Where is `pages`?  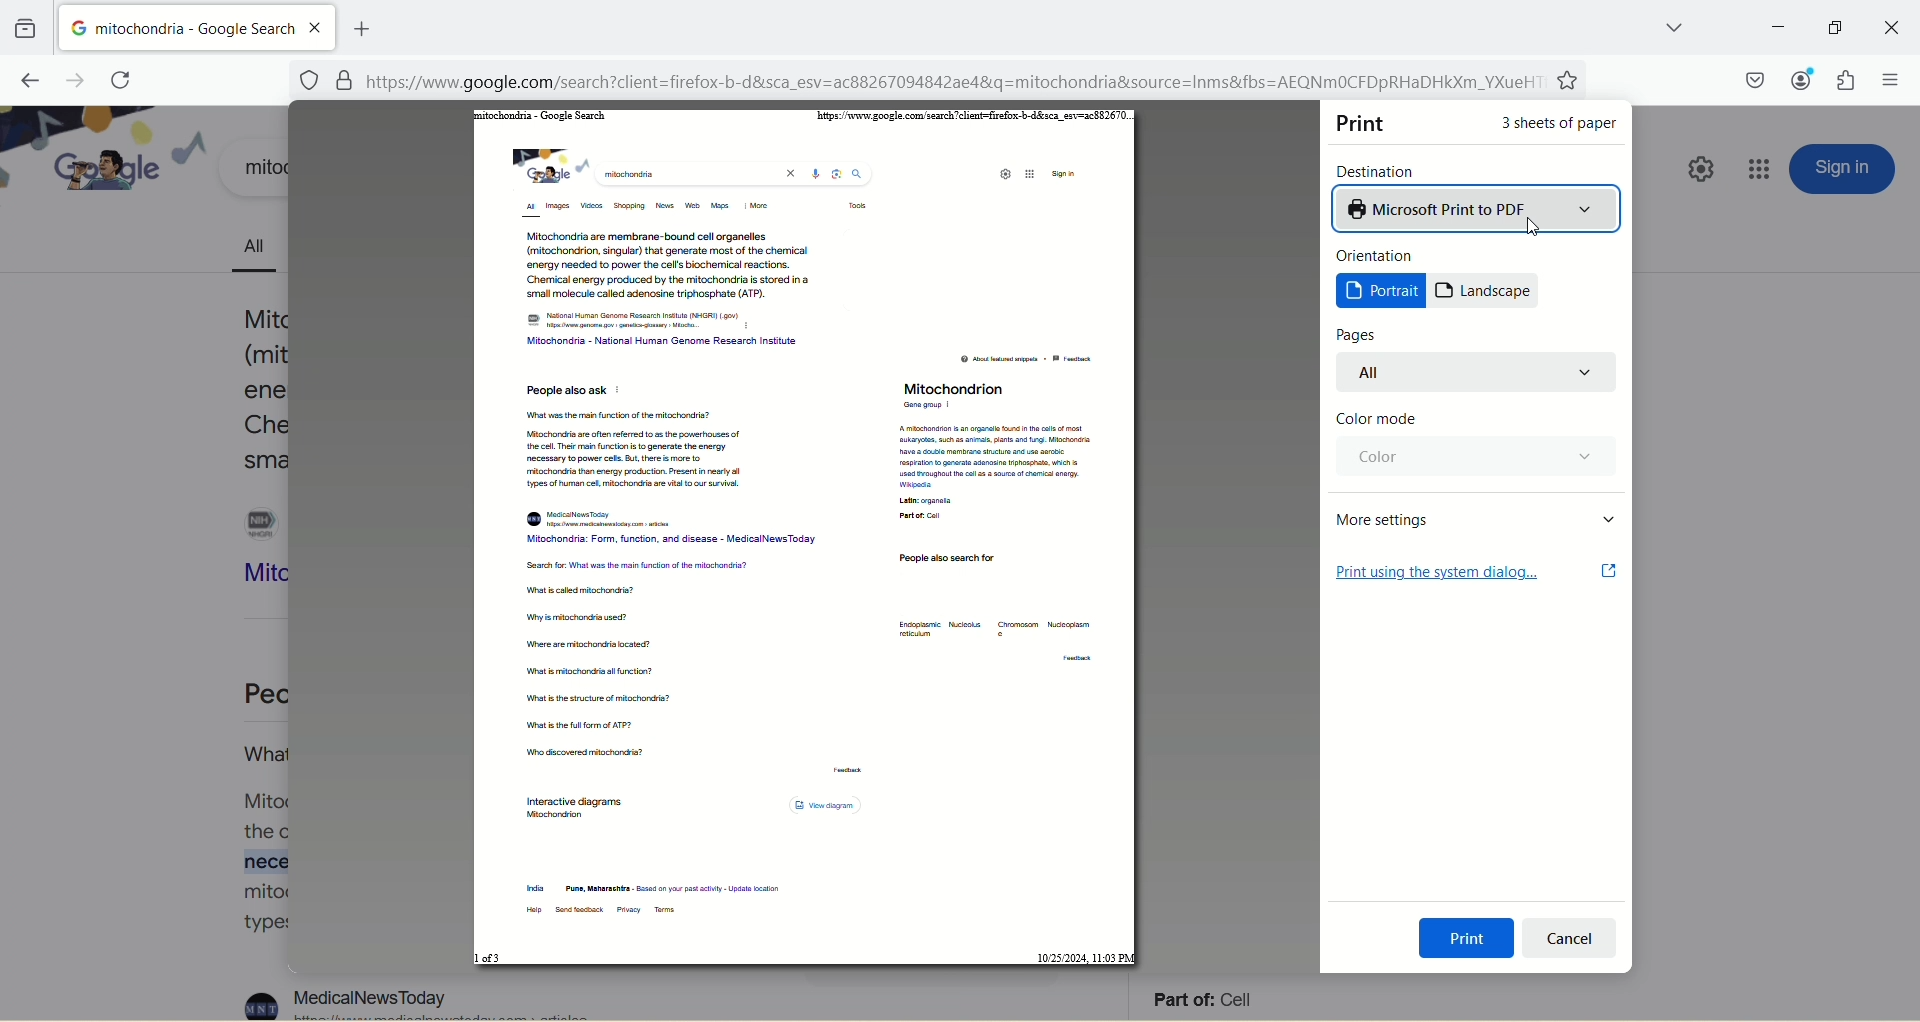 pages is located at coordinates (1357, 335).